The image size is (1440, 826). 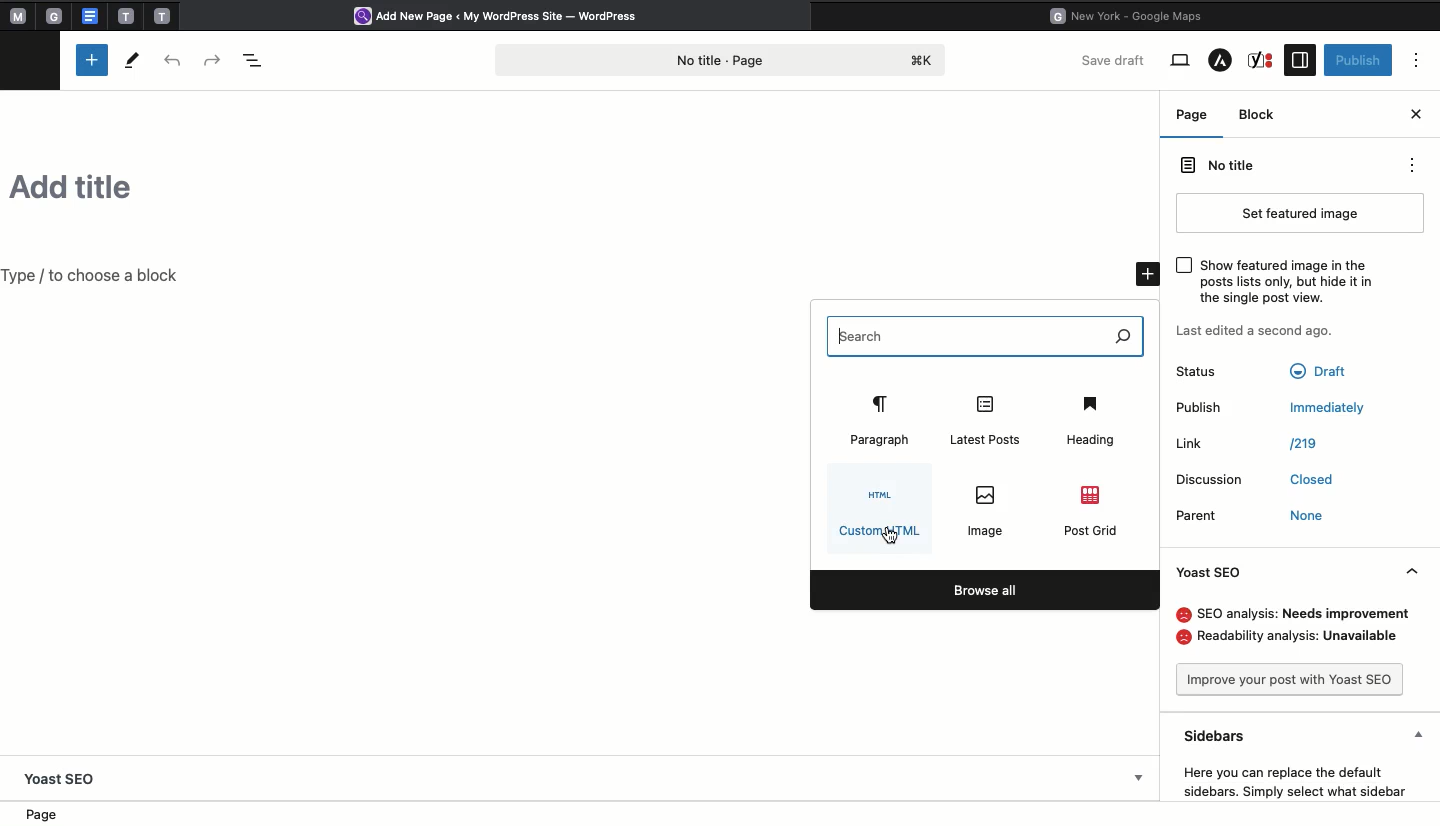 I want to click on Close, so click(x=1417, y=112).